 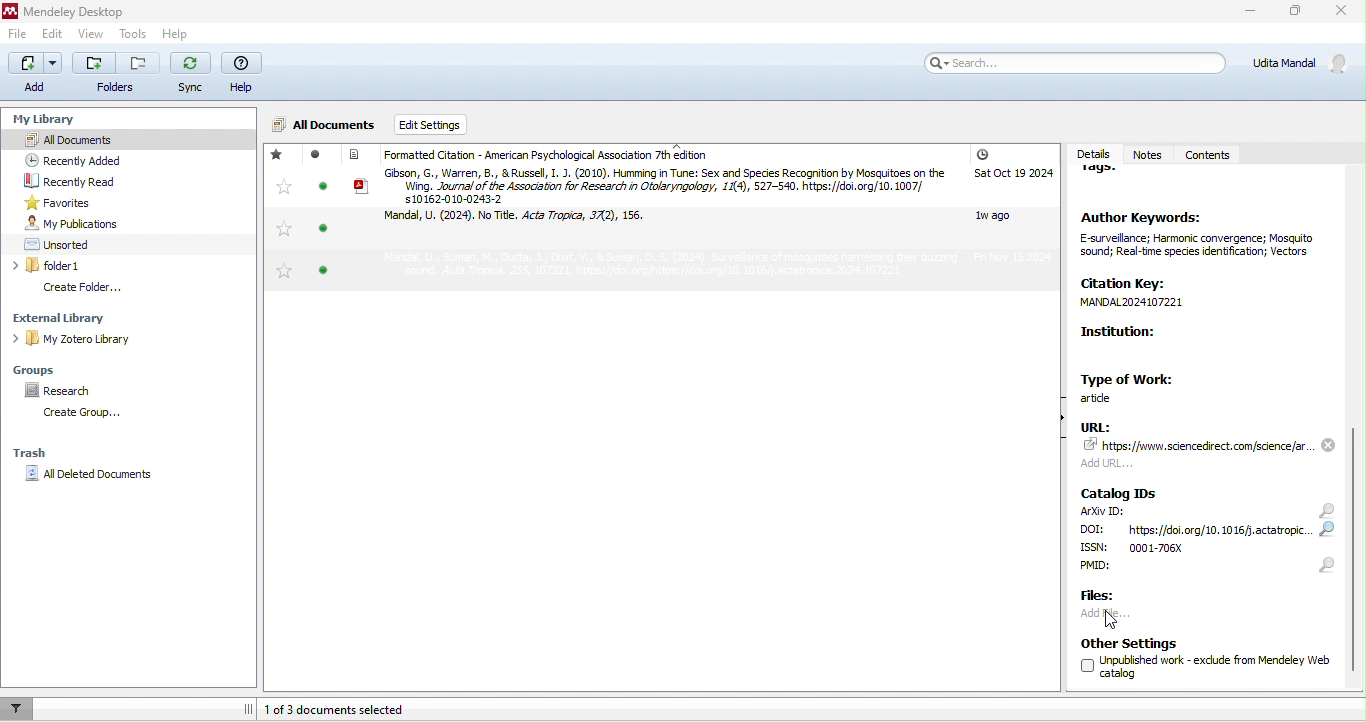 What do you see at coordinates (1012, 207) in the screenshot?
I see `added date` at bounding box center [1012, 207].